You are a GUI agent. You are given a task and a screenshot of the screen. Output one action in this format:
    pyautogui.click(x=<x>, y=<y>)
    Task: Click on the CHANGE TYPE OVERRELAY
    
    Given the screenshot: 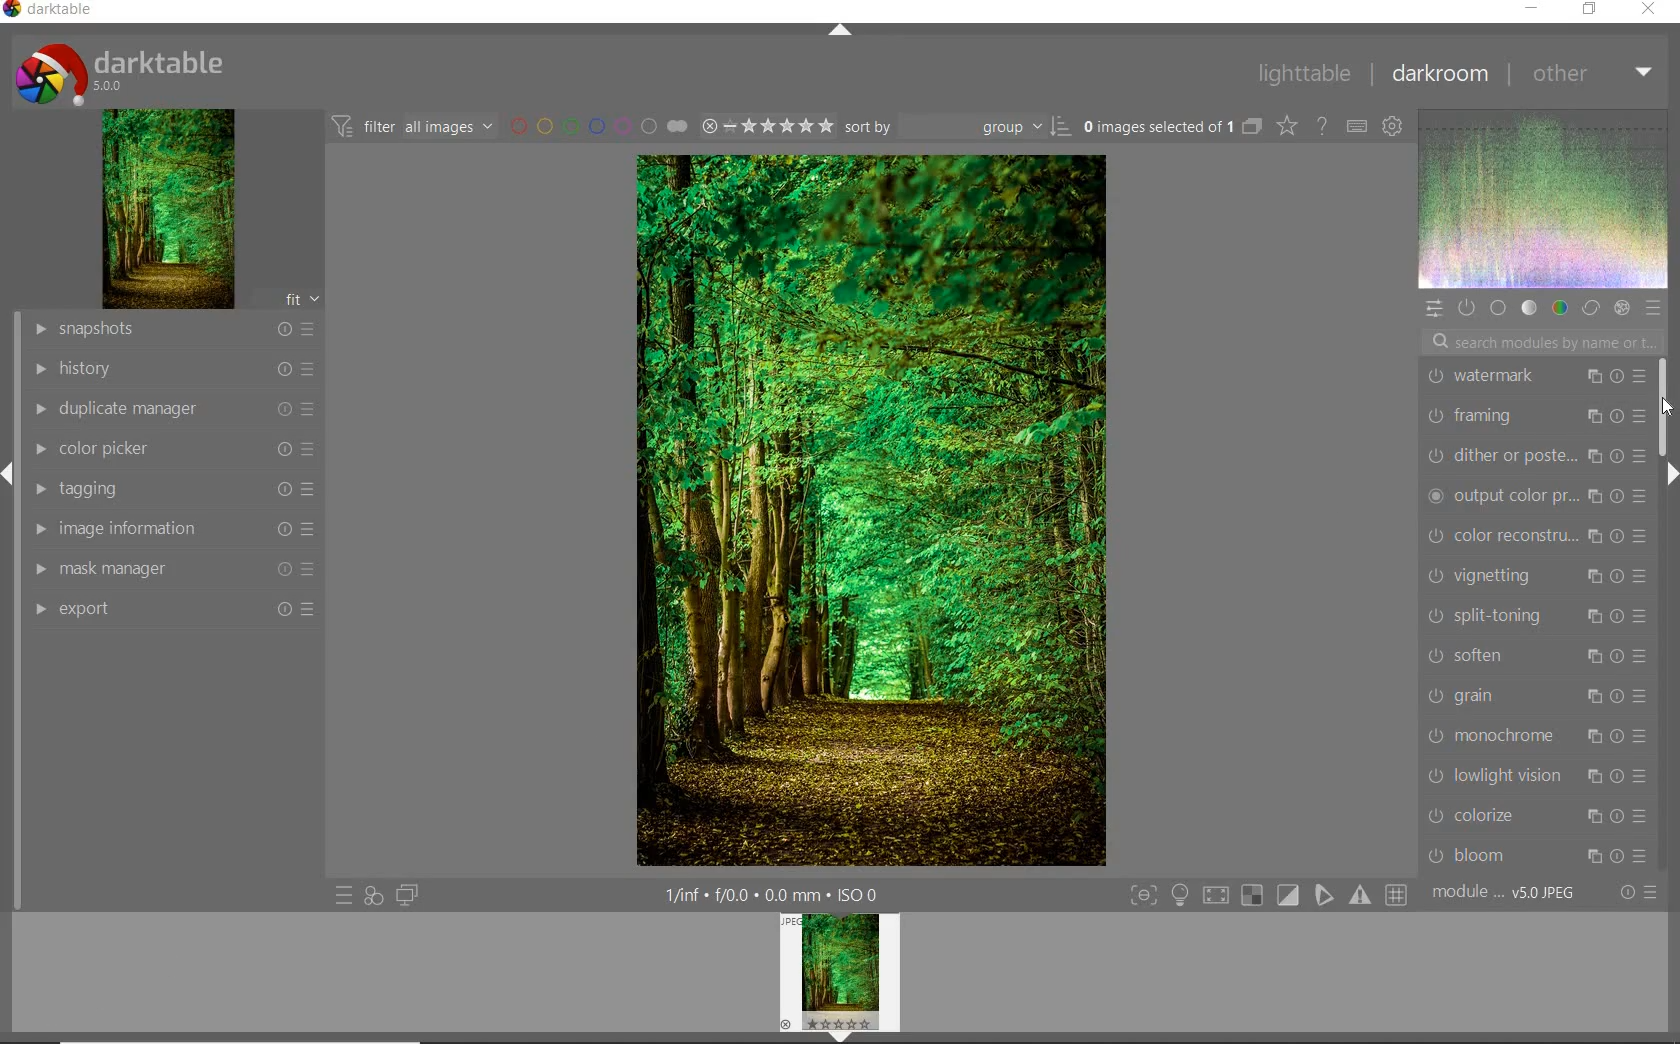 What is the action you would take?
    pyautogui.click(x=1288, y=126)
    